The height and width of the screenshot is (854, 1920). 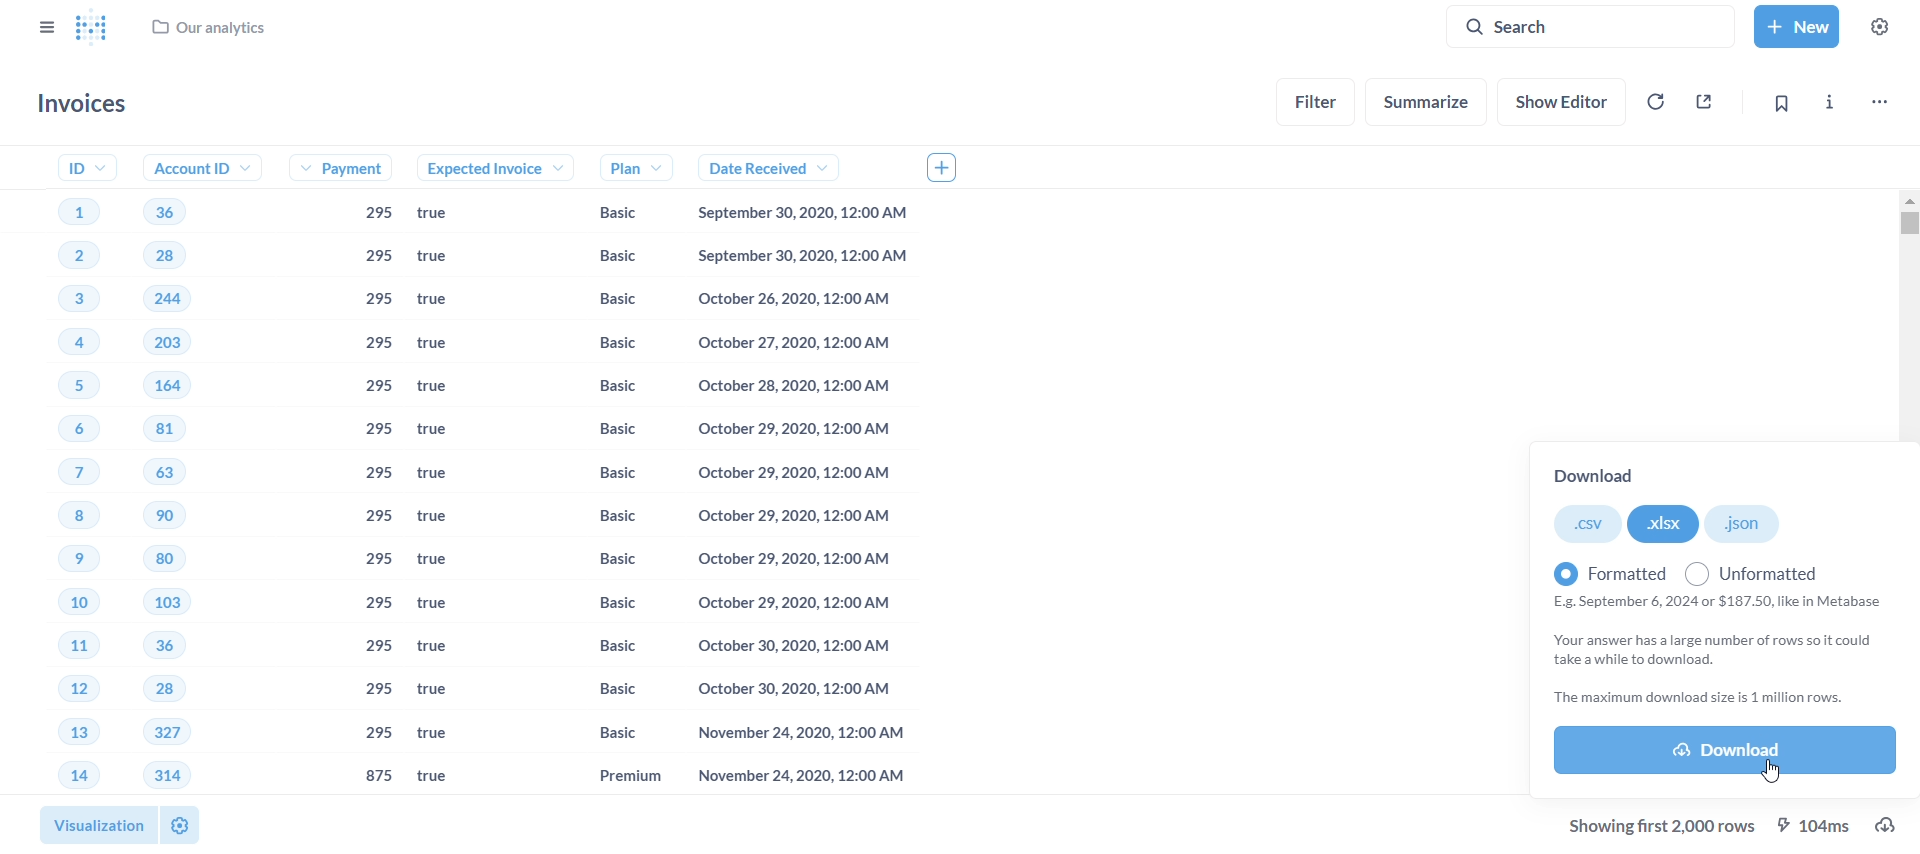 What do you see at coordinates (448, 649) in the screenshot?
I see `true` at bounding box center [448, 649].